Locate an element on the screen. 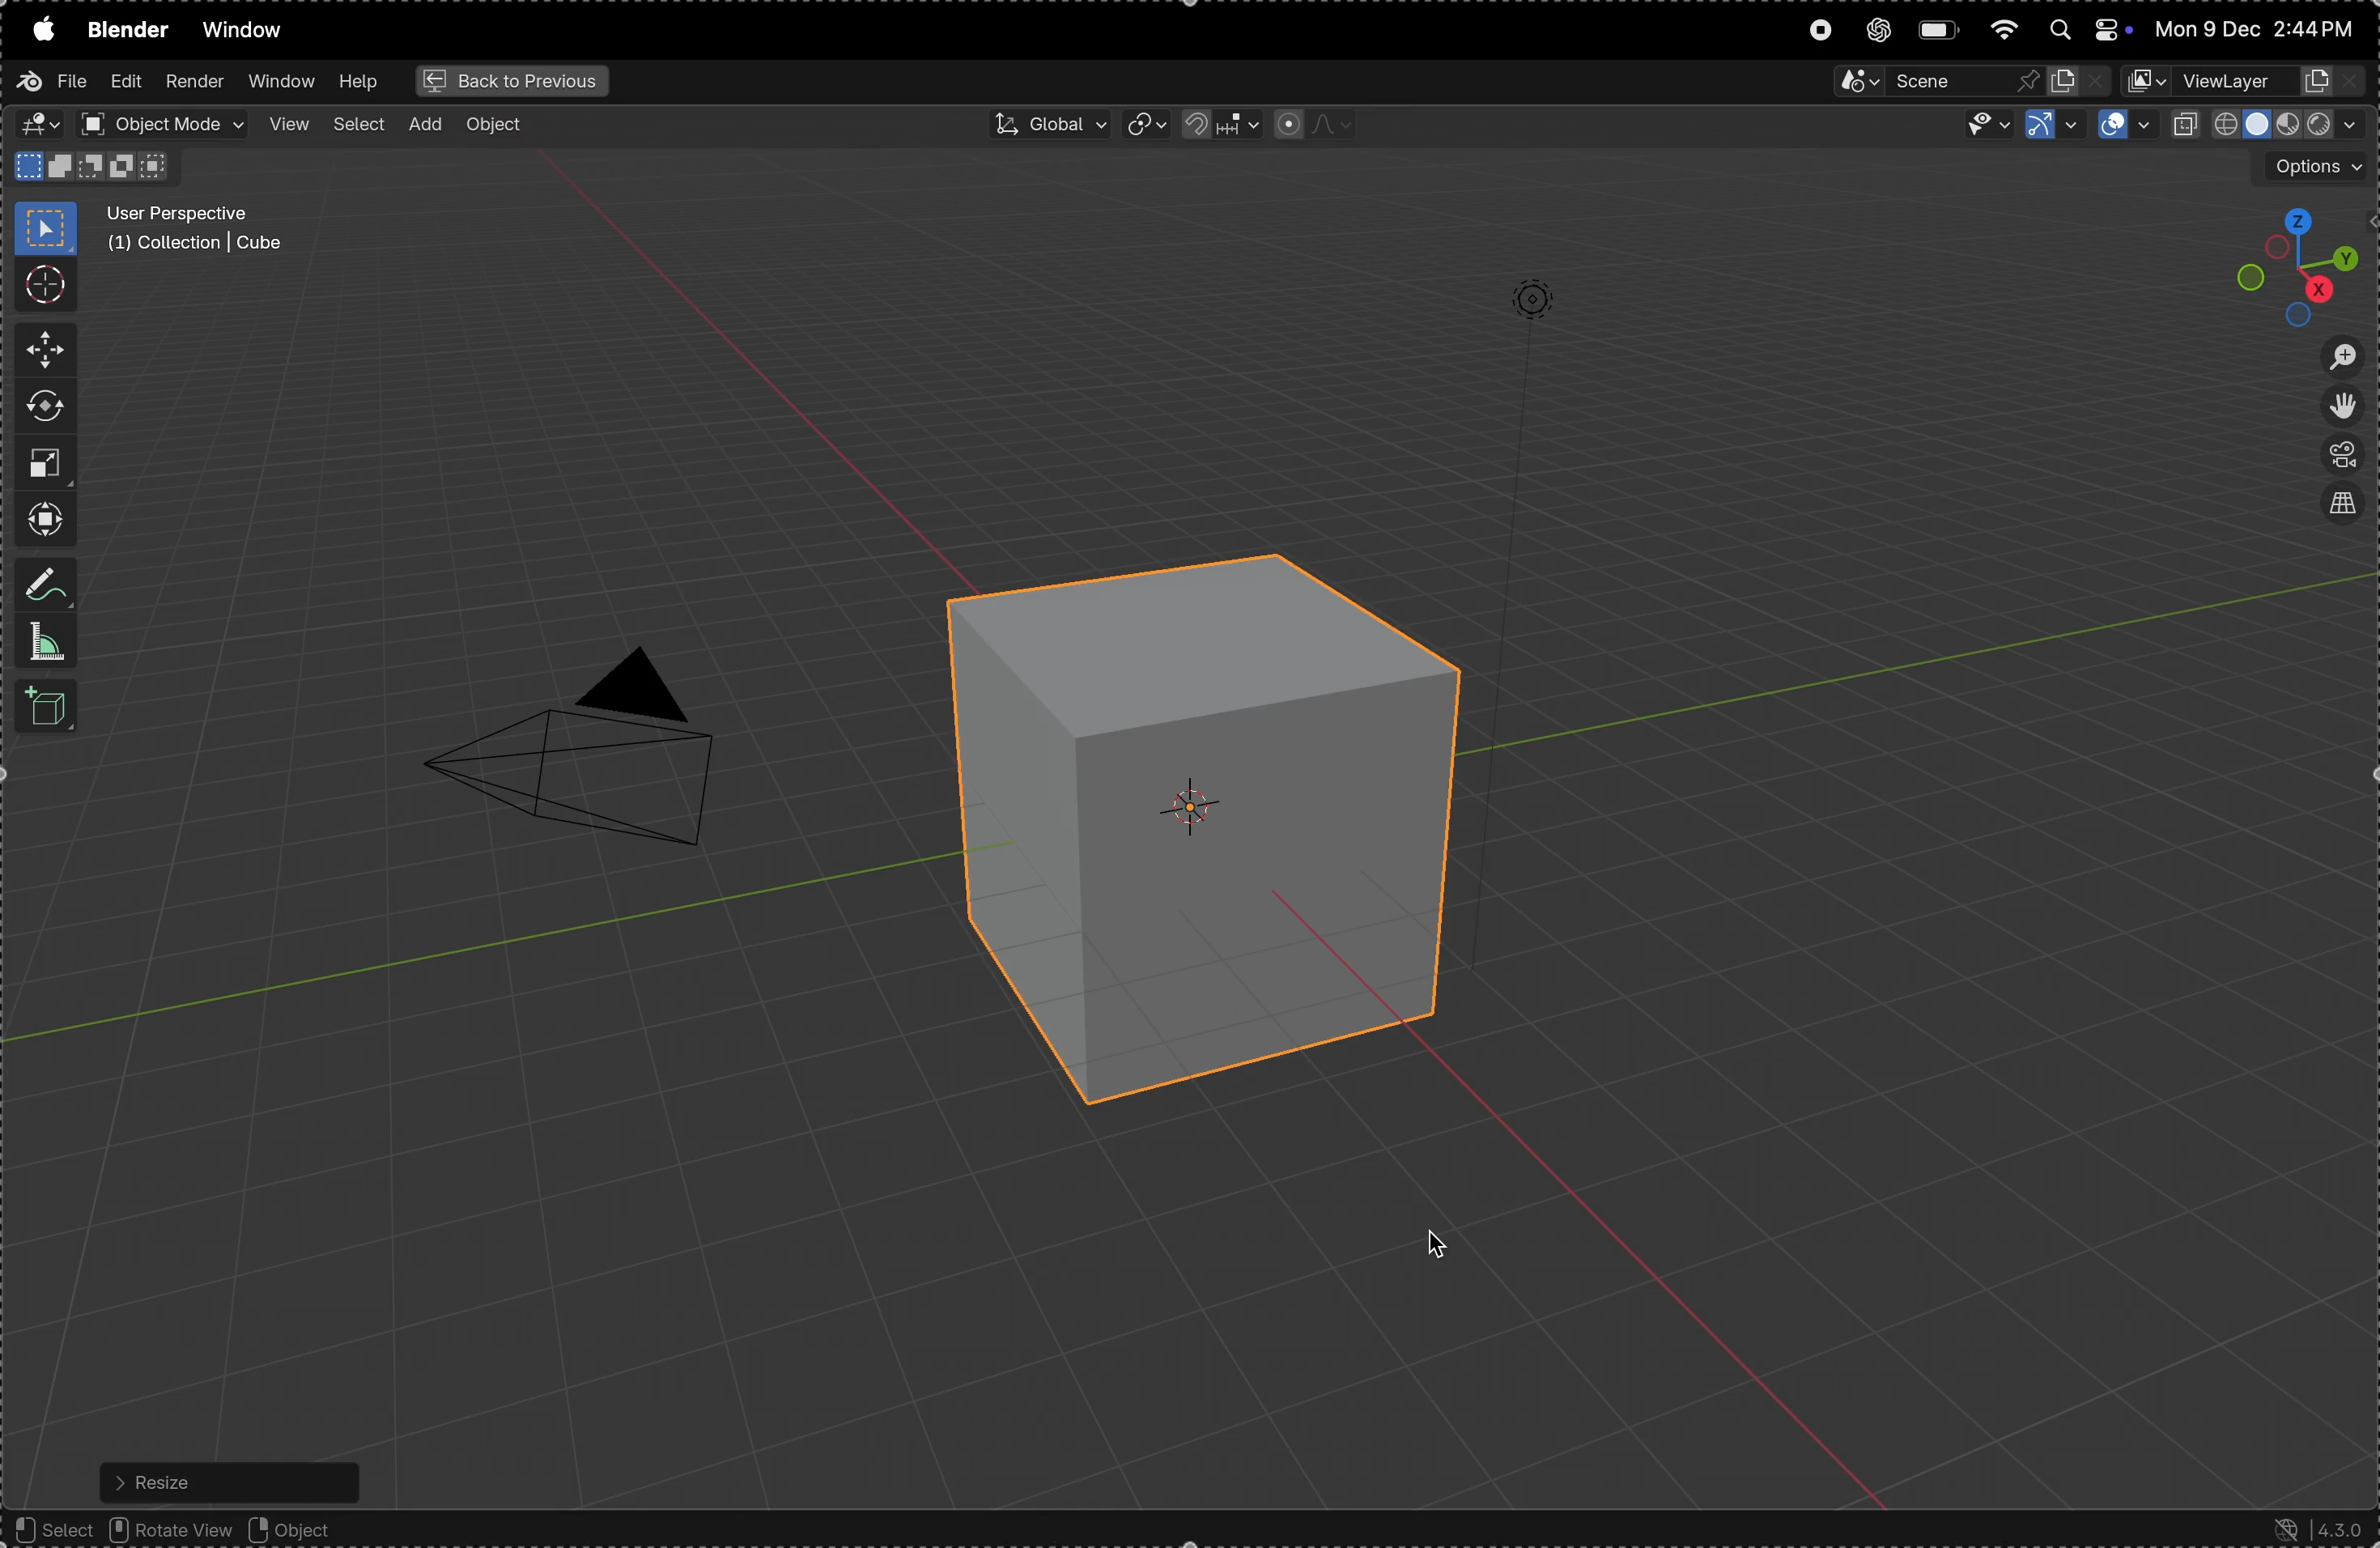 Image resolution: width=2380 pixels, height=1548 pixels. secene is located at coordinates (1968, 83).